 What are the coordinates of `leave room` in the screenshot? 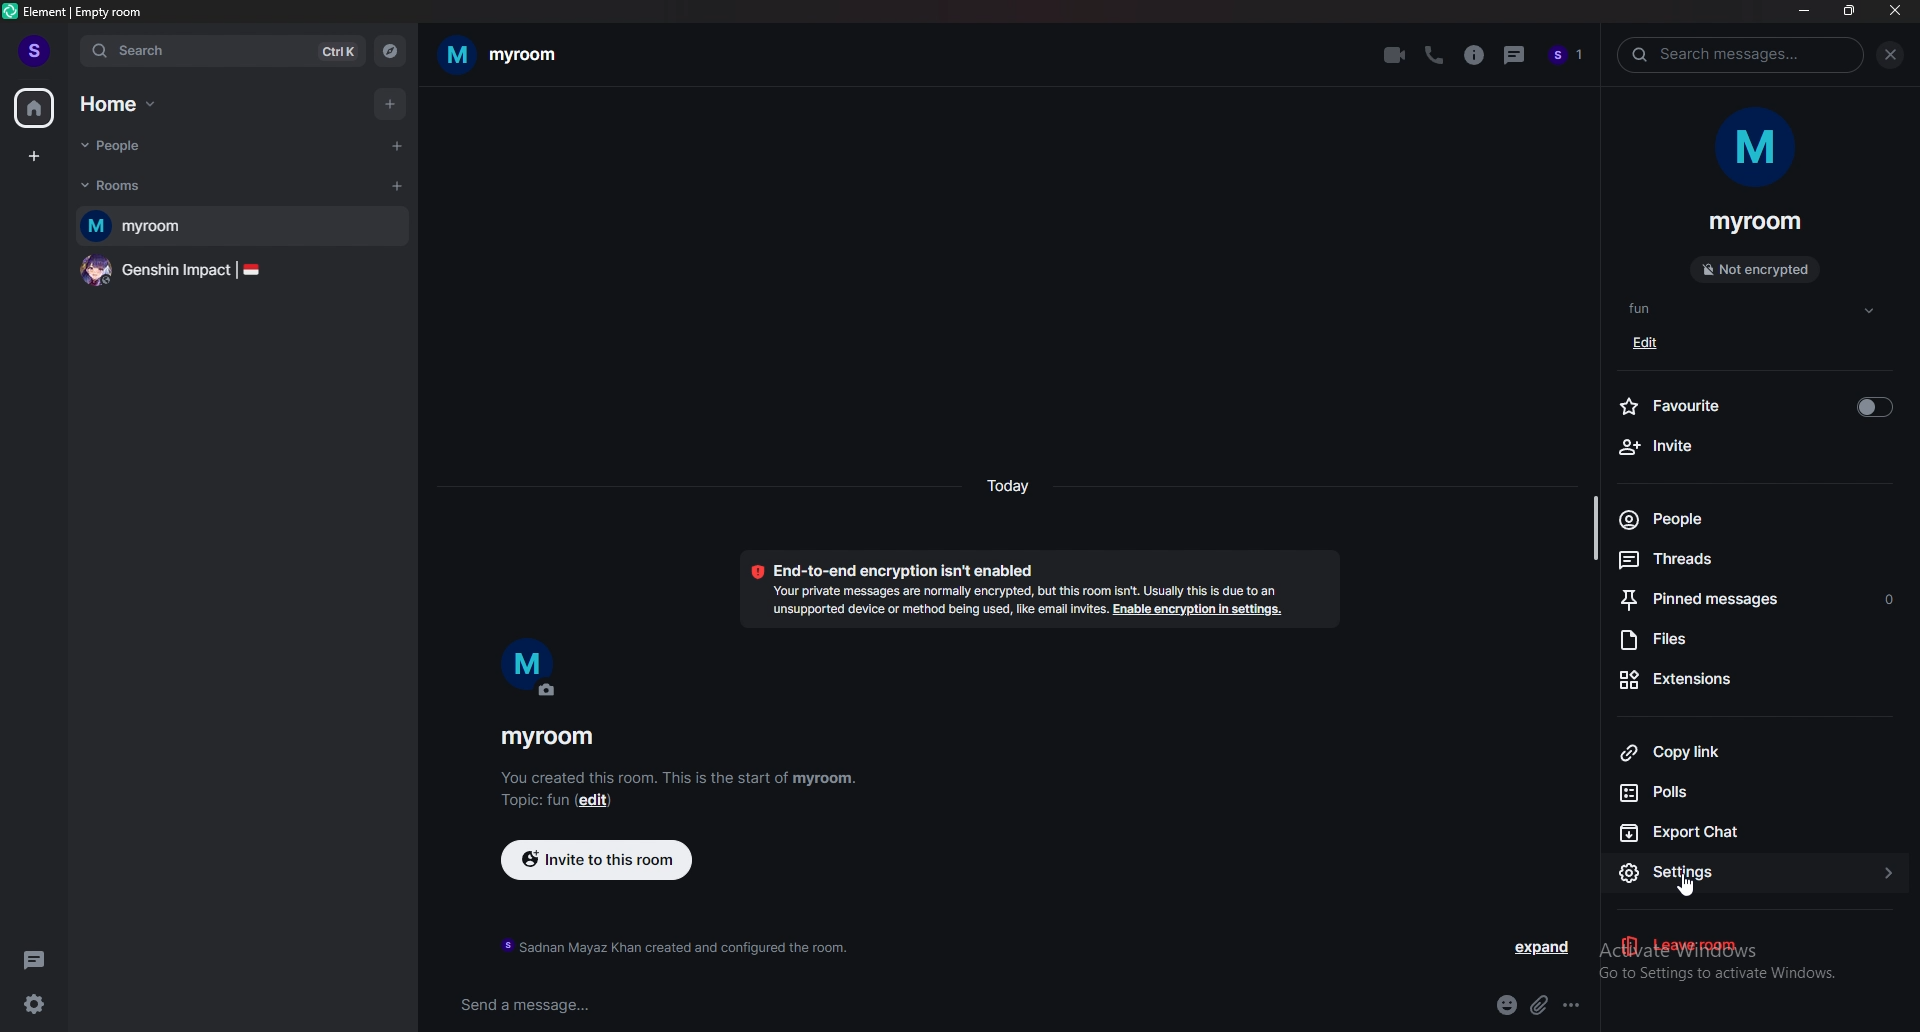 It's located at (1749, 946).